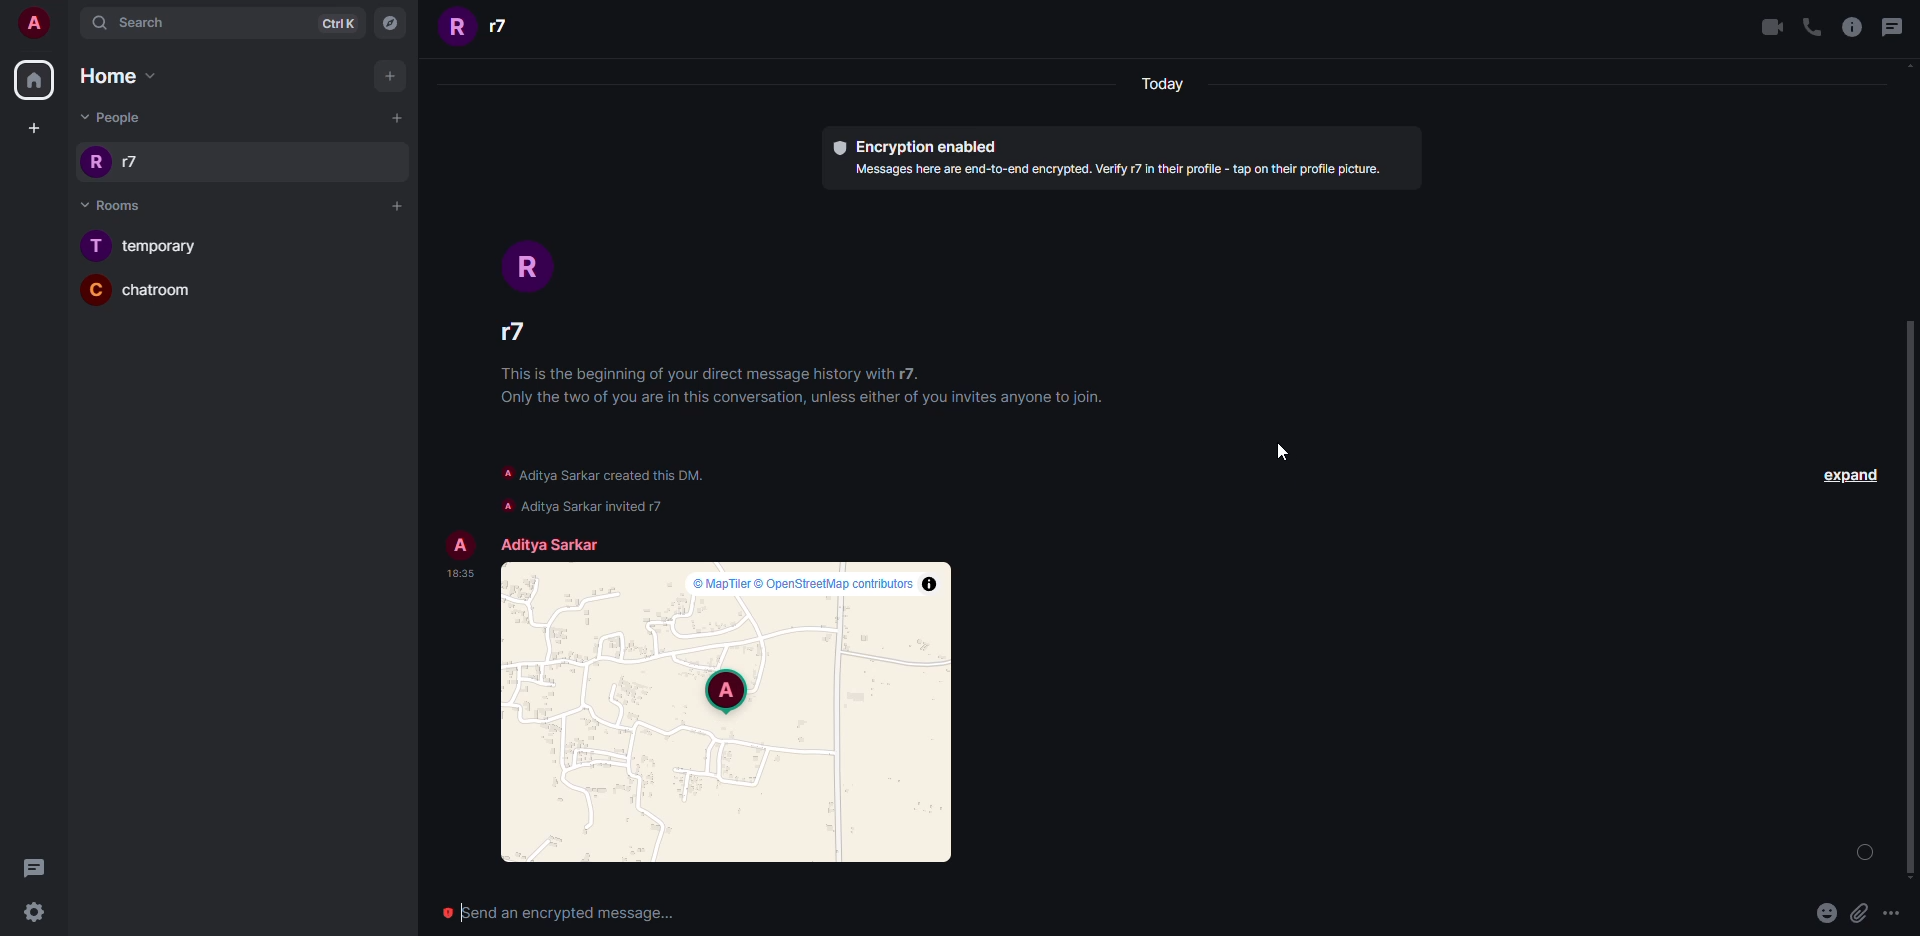  Describe the element at coordinates (717, 692) in the screenshot. I see `location on map` at that location.